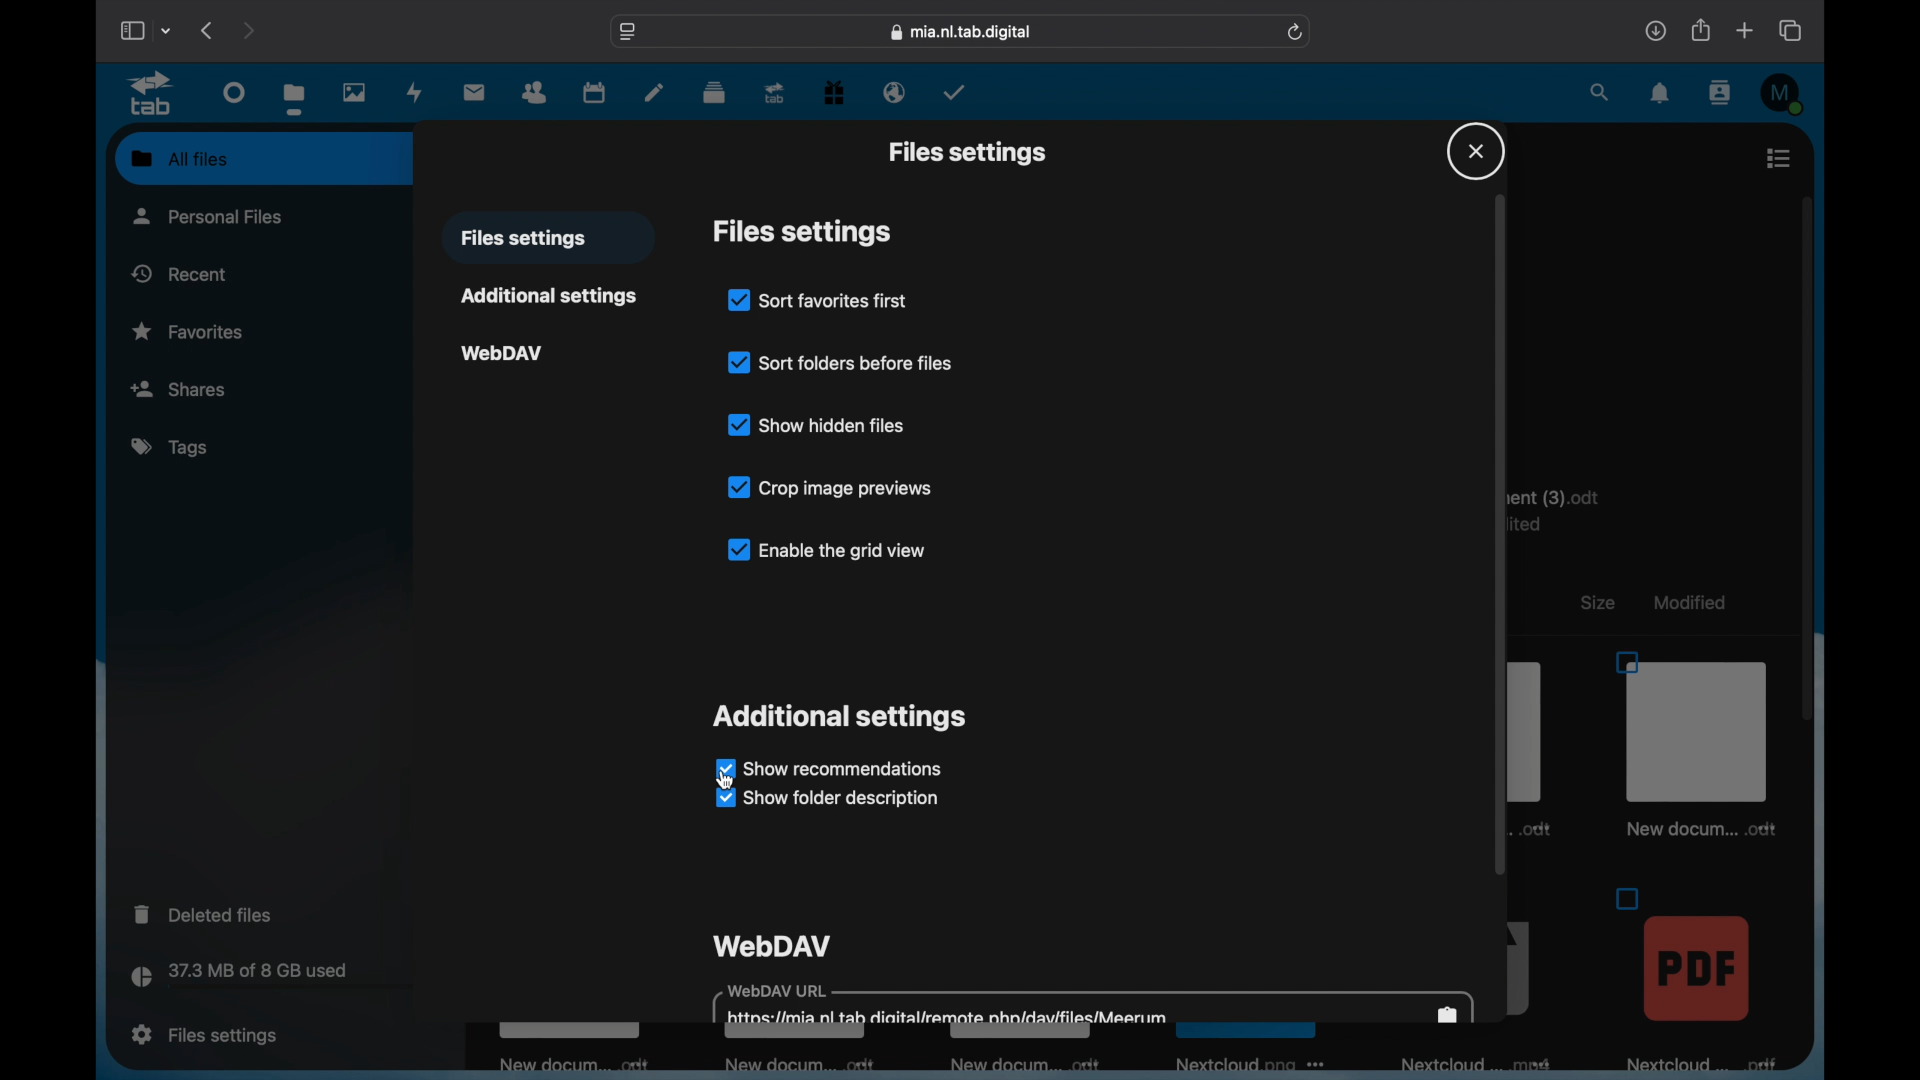  I want to click on email, so click(895, 92).